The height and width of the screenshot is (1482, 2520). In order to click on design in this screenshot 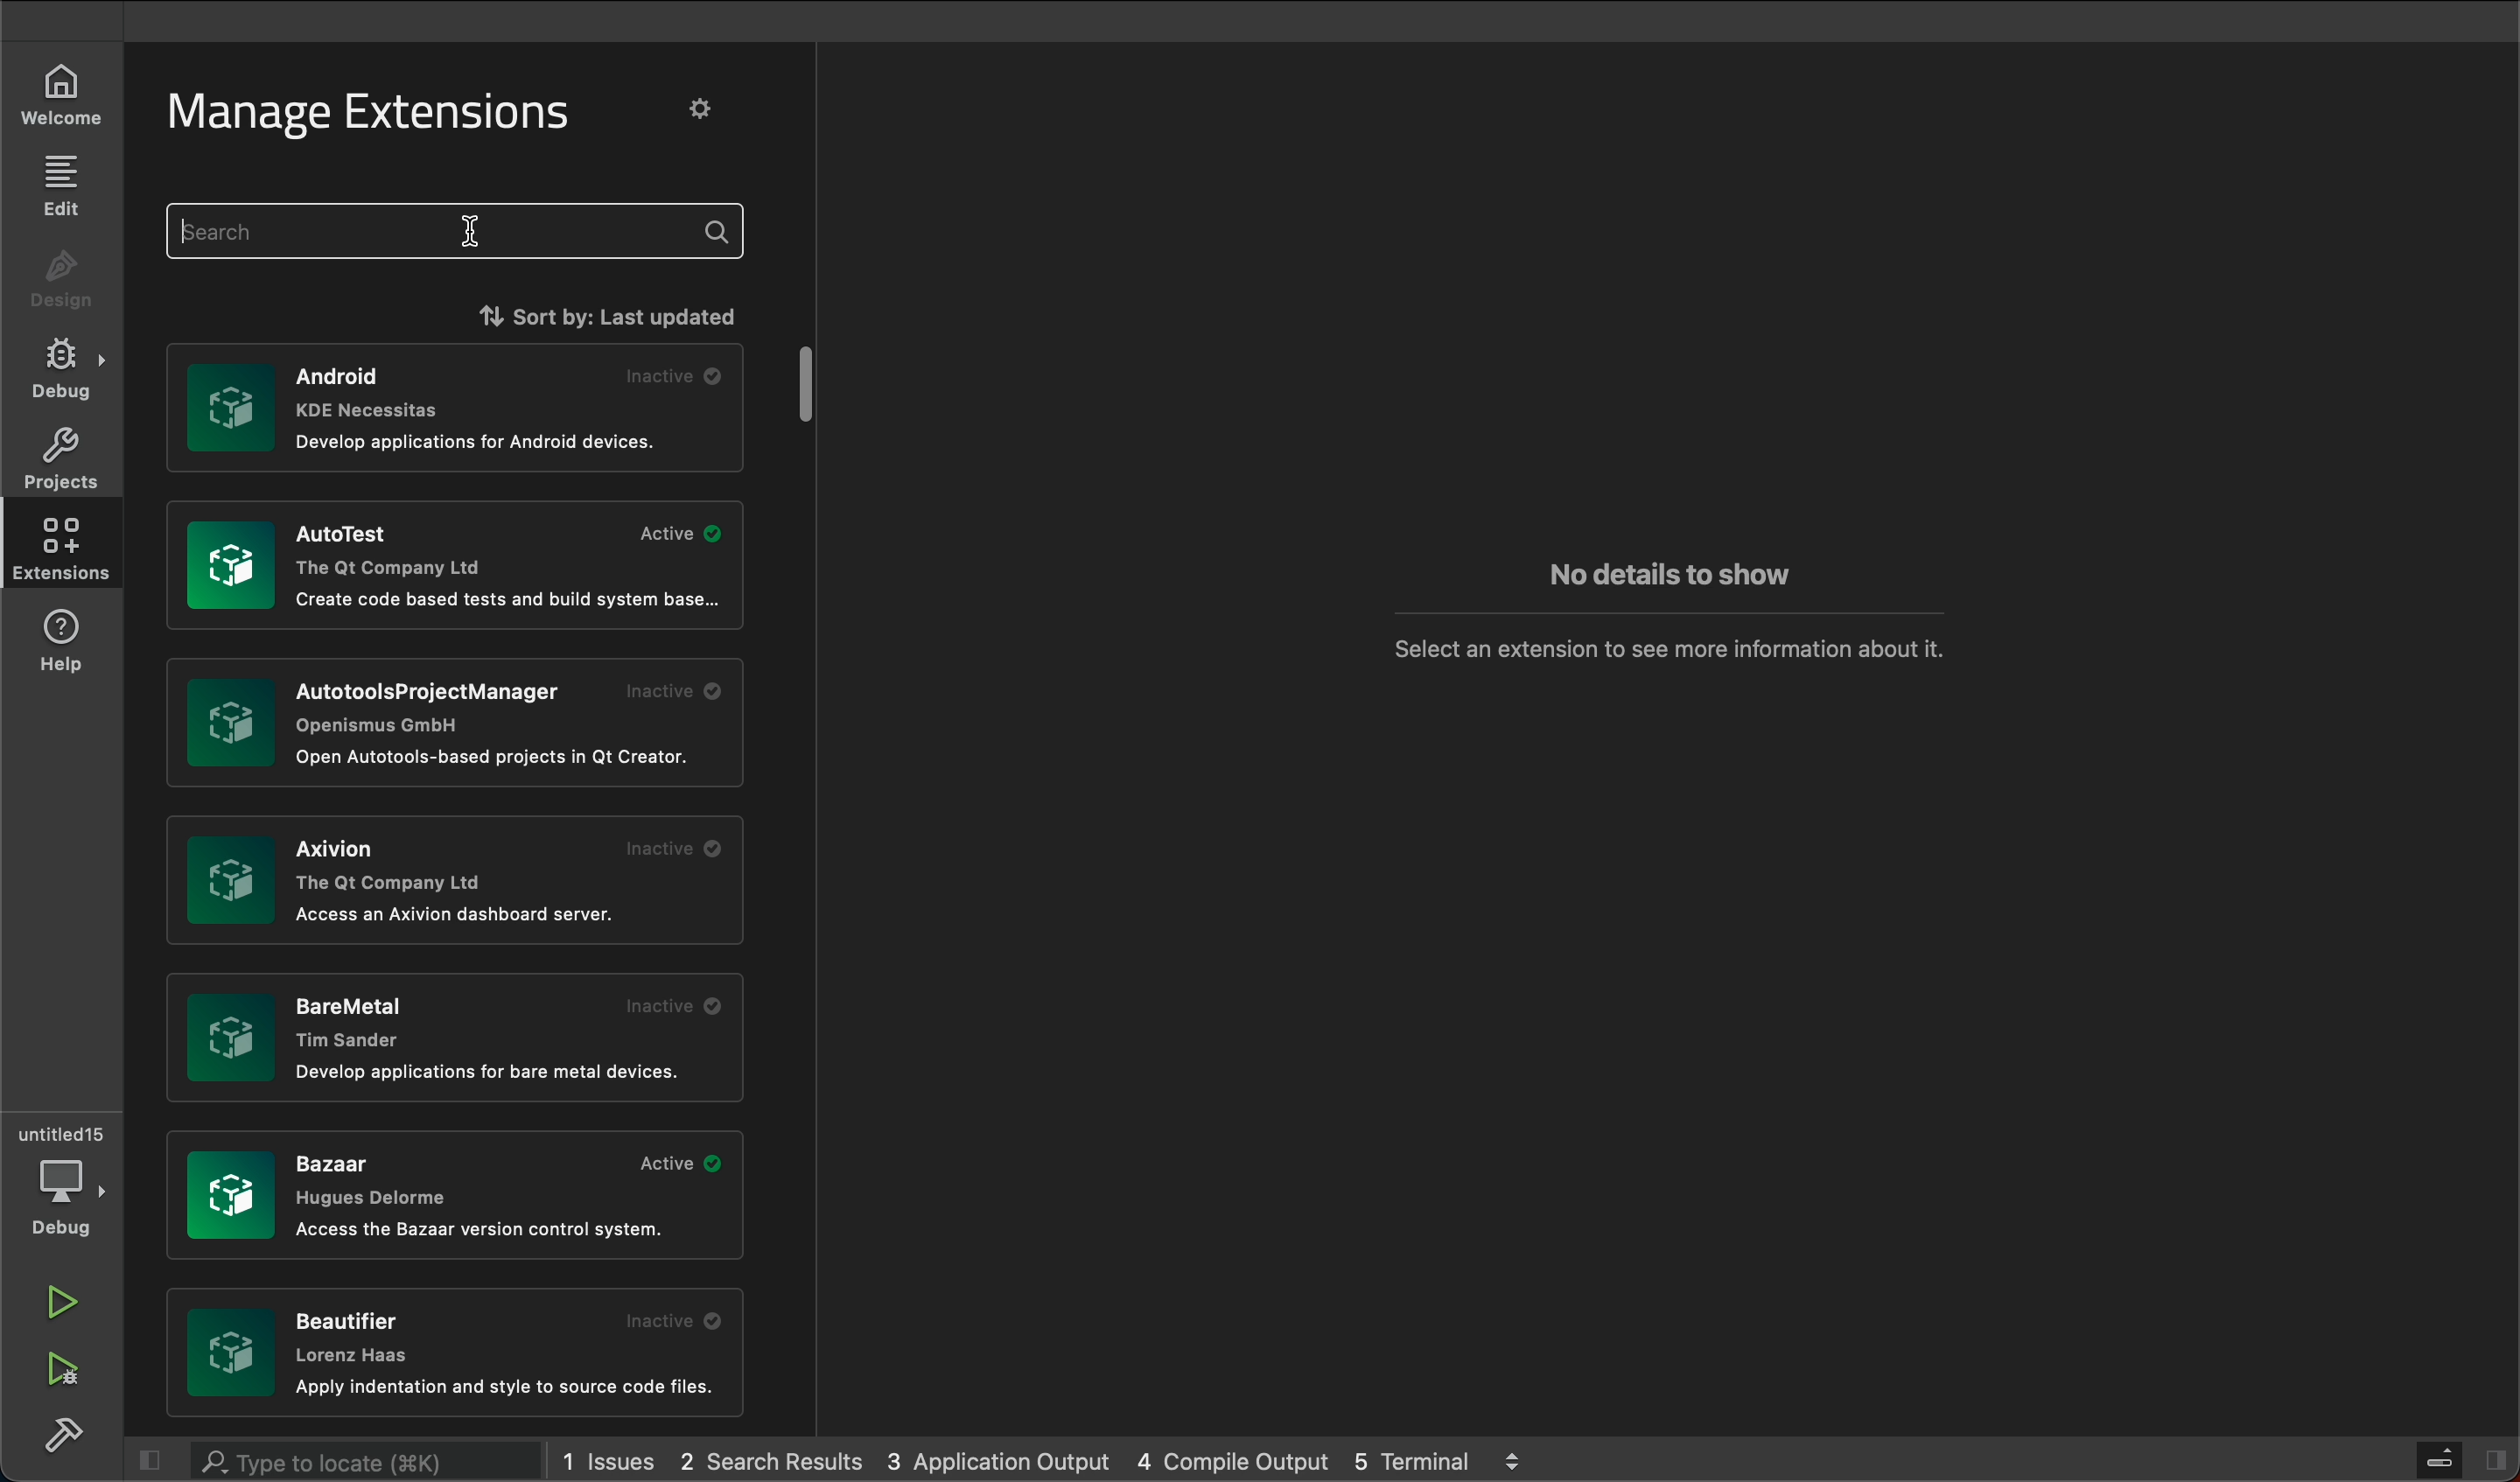, I will do `click(60, 284)`.